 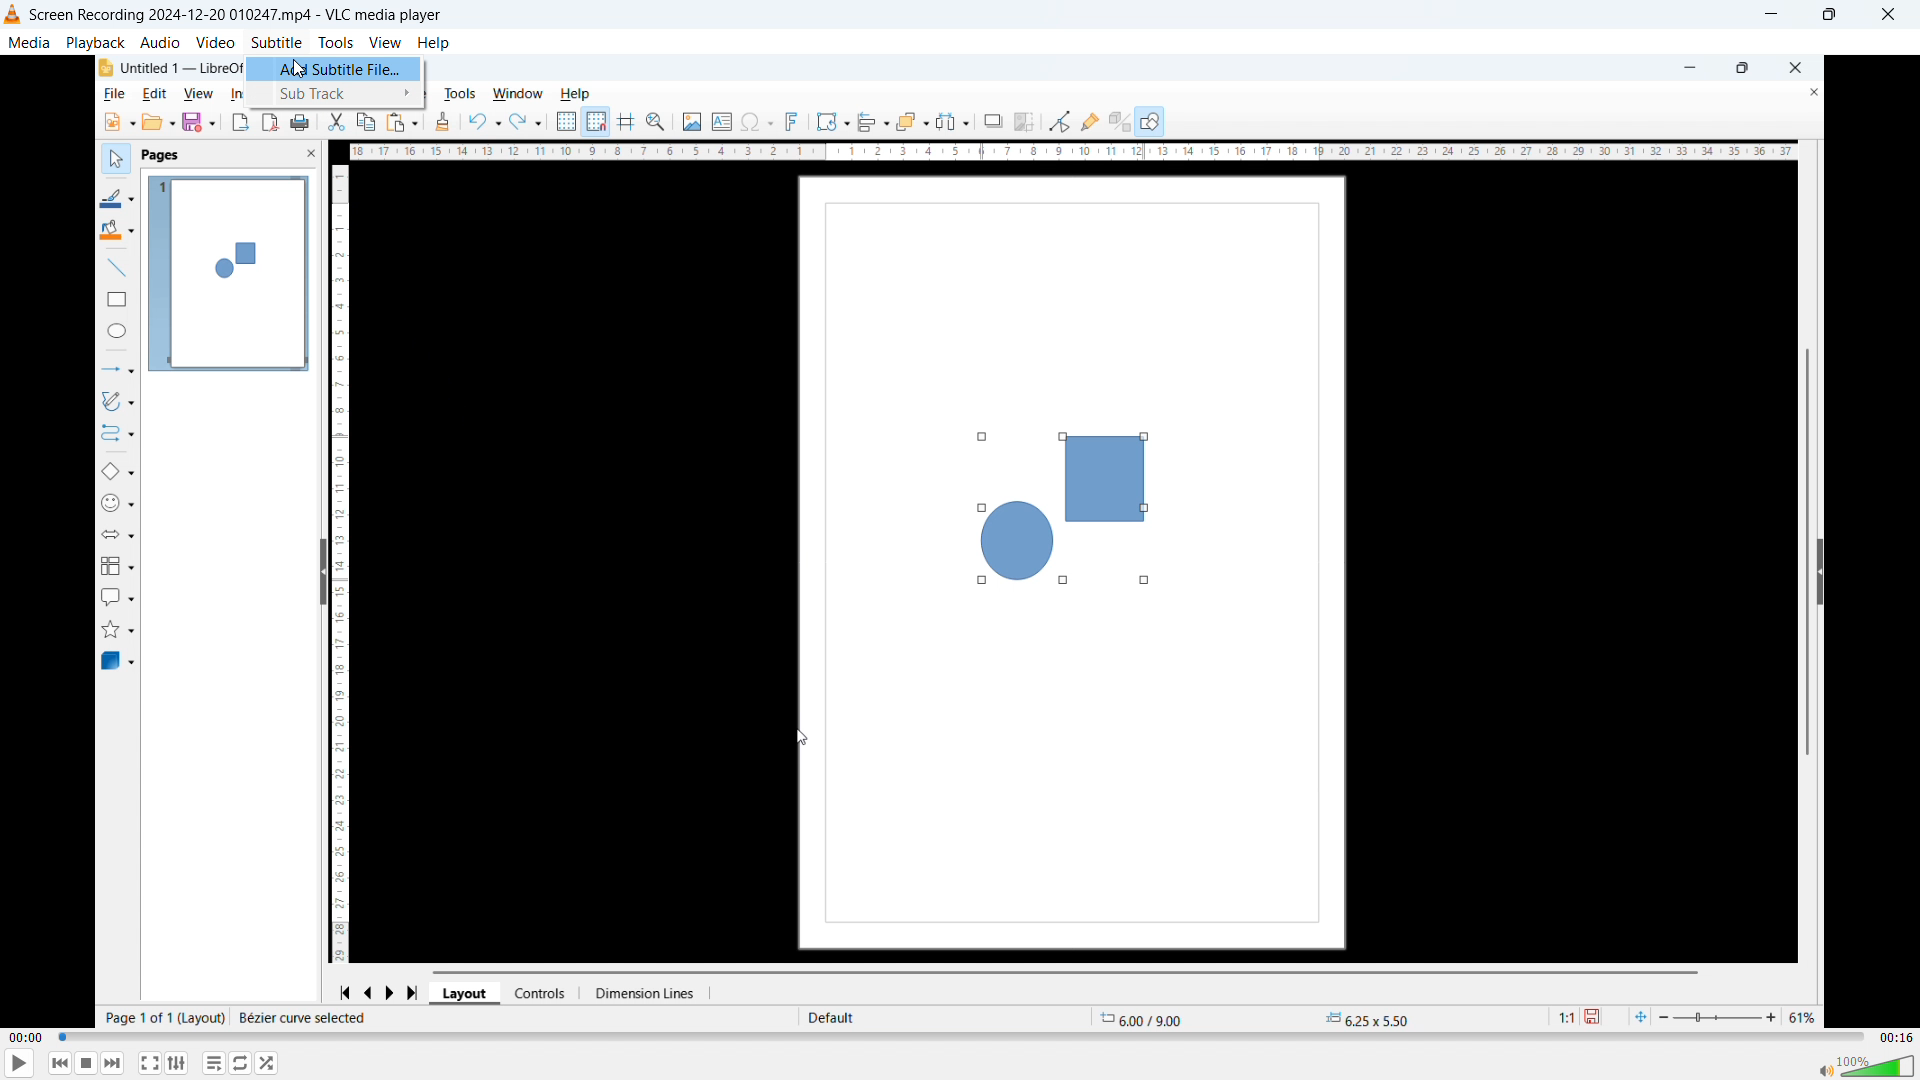 What do you see at coordinates (242, 1063) in the screenshot?
I see `Toggle between loop all, loop one and no loop ` at bounding box center [242, 1063].